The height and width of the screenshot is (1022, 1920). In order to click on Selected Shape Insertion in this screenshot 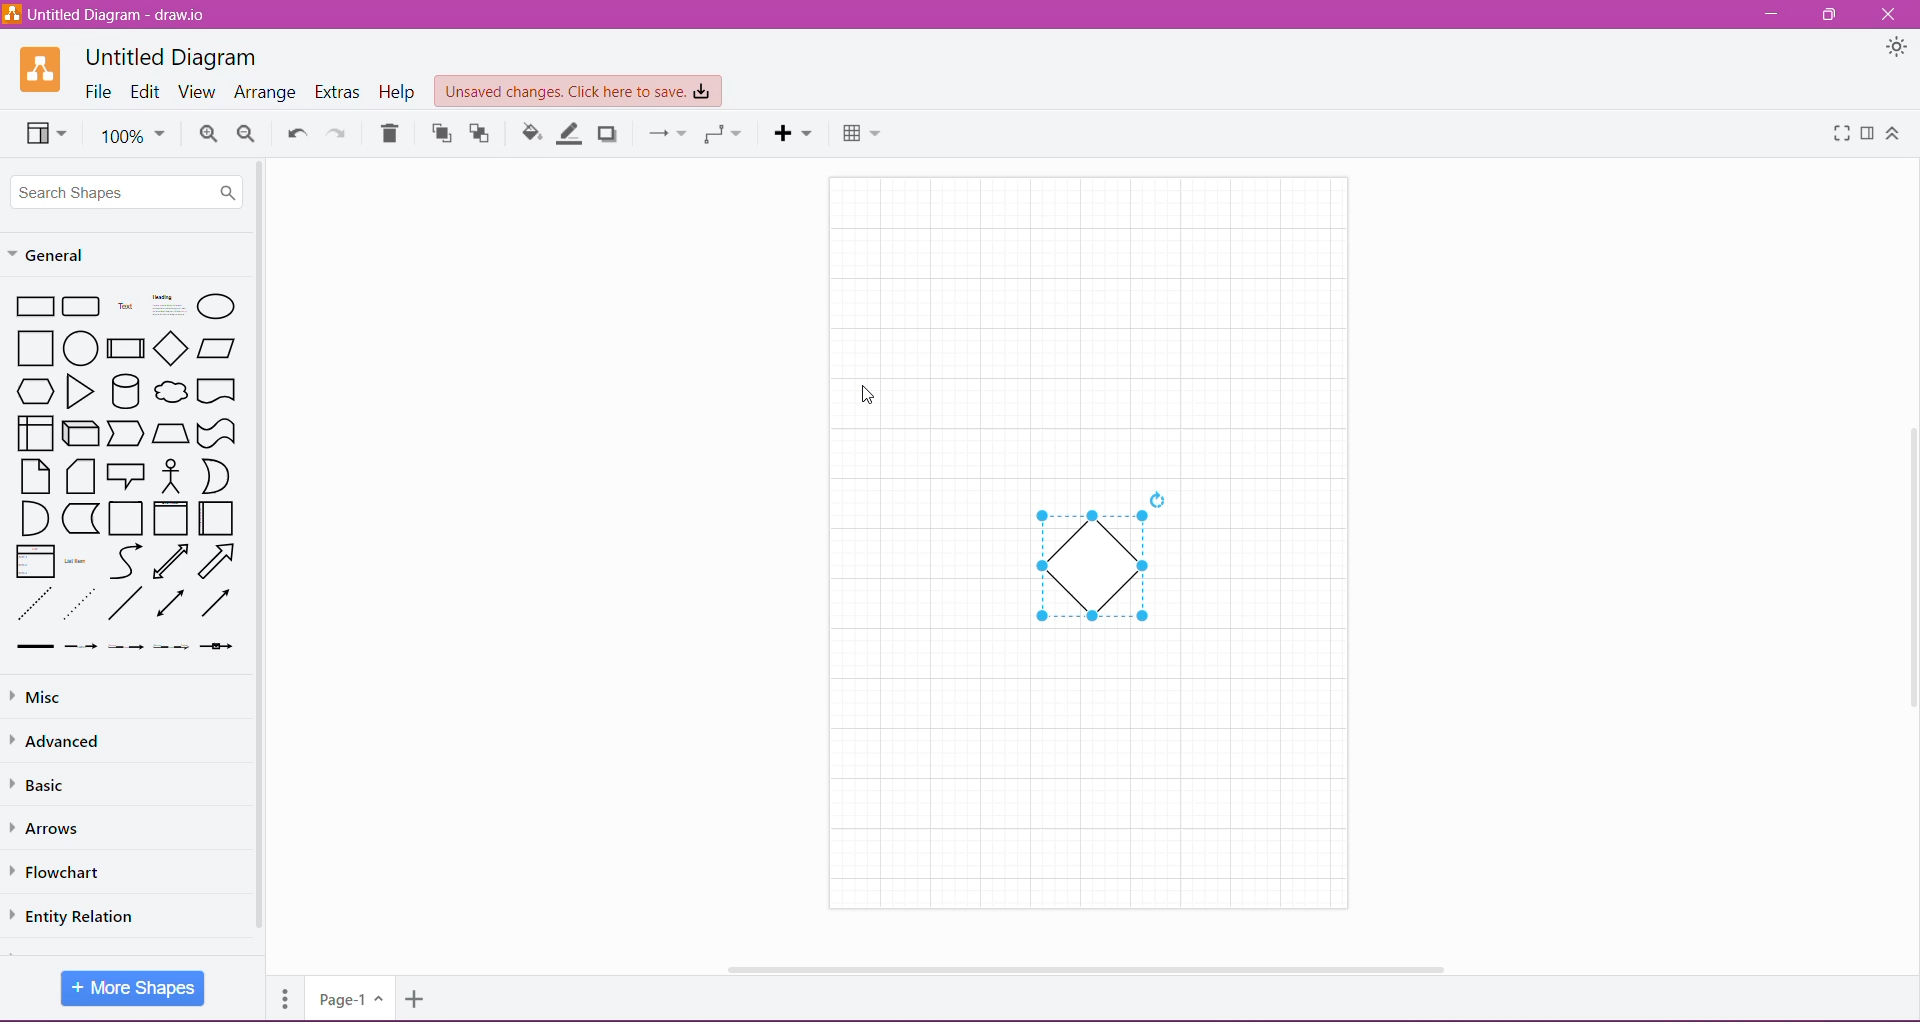, I will do `click(1093, 568)`.